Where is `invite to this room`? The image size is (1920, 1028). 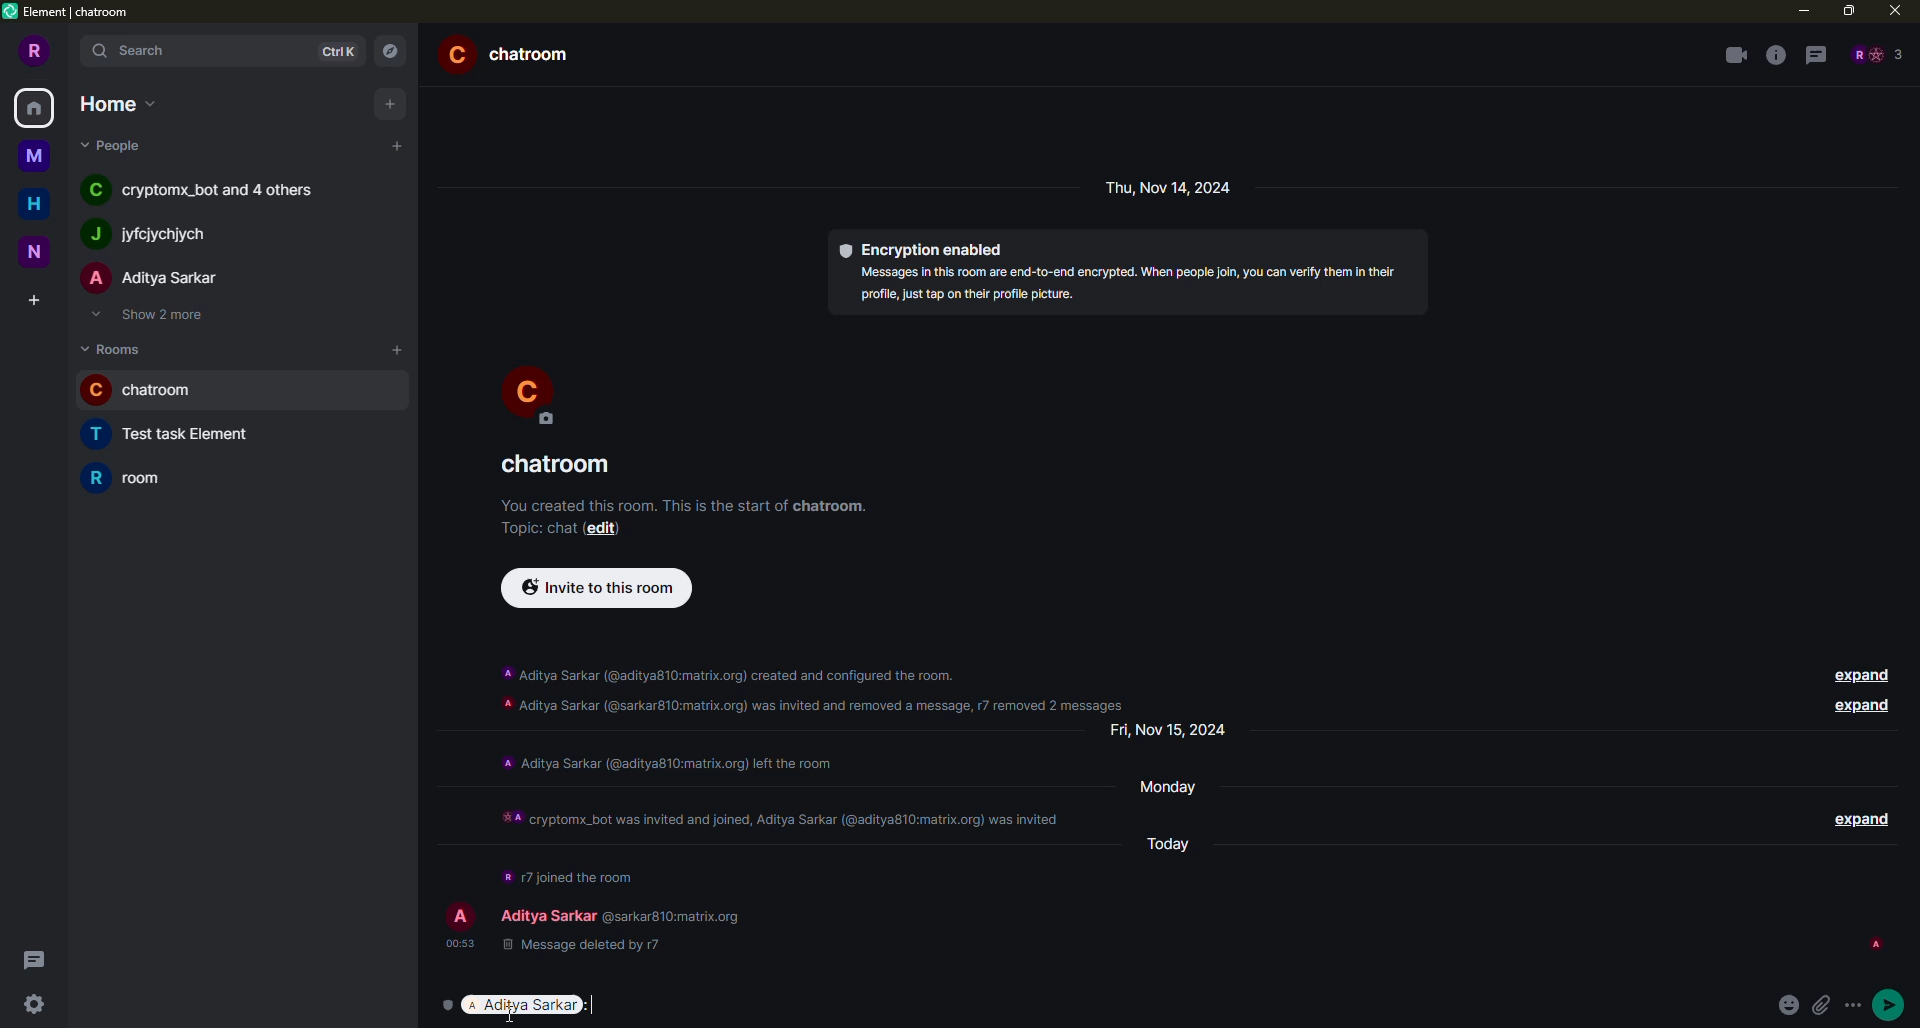 invite to this room is located at coordinates (602, 587).